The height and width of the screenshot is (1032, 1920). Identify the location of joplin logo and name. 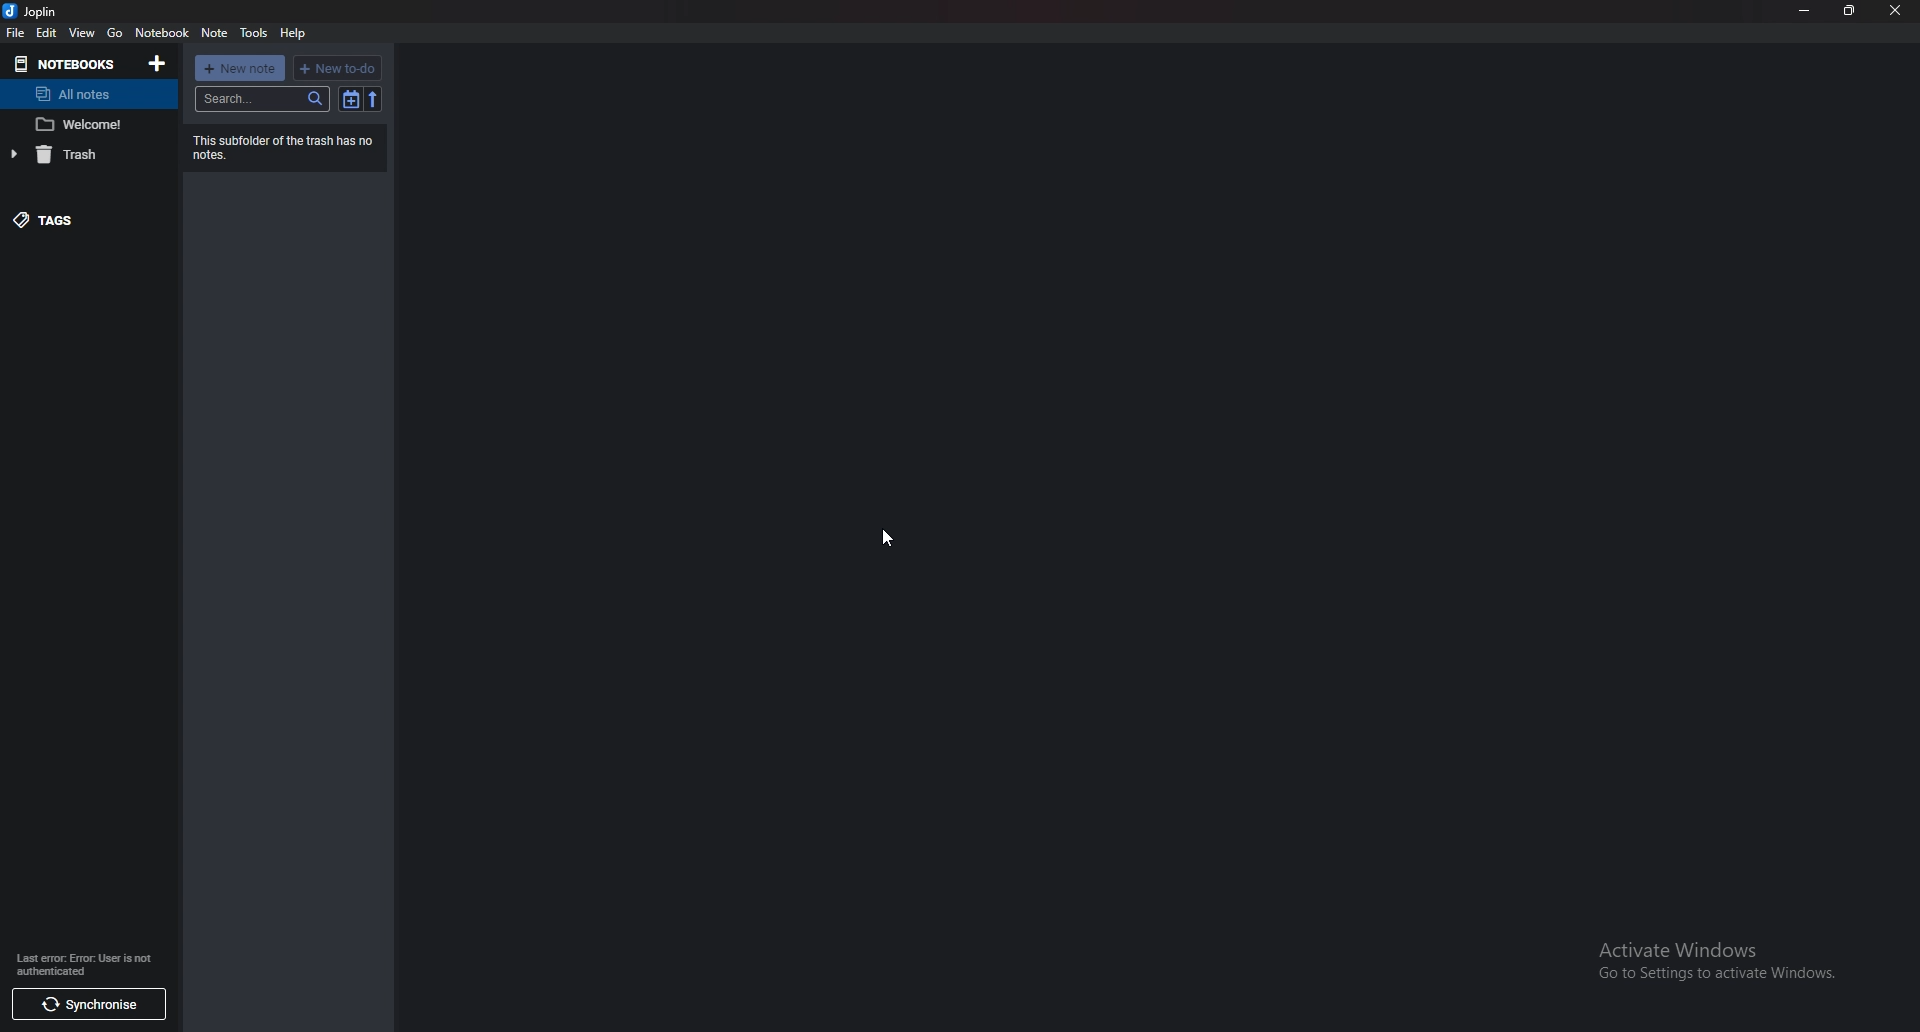
(33, 12).